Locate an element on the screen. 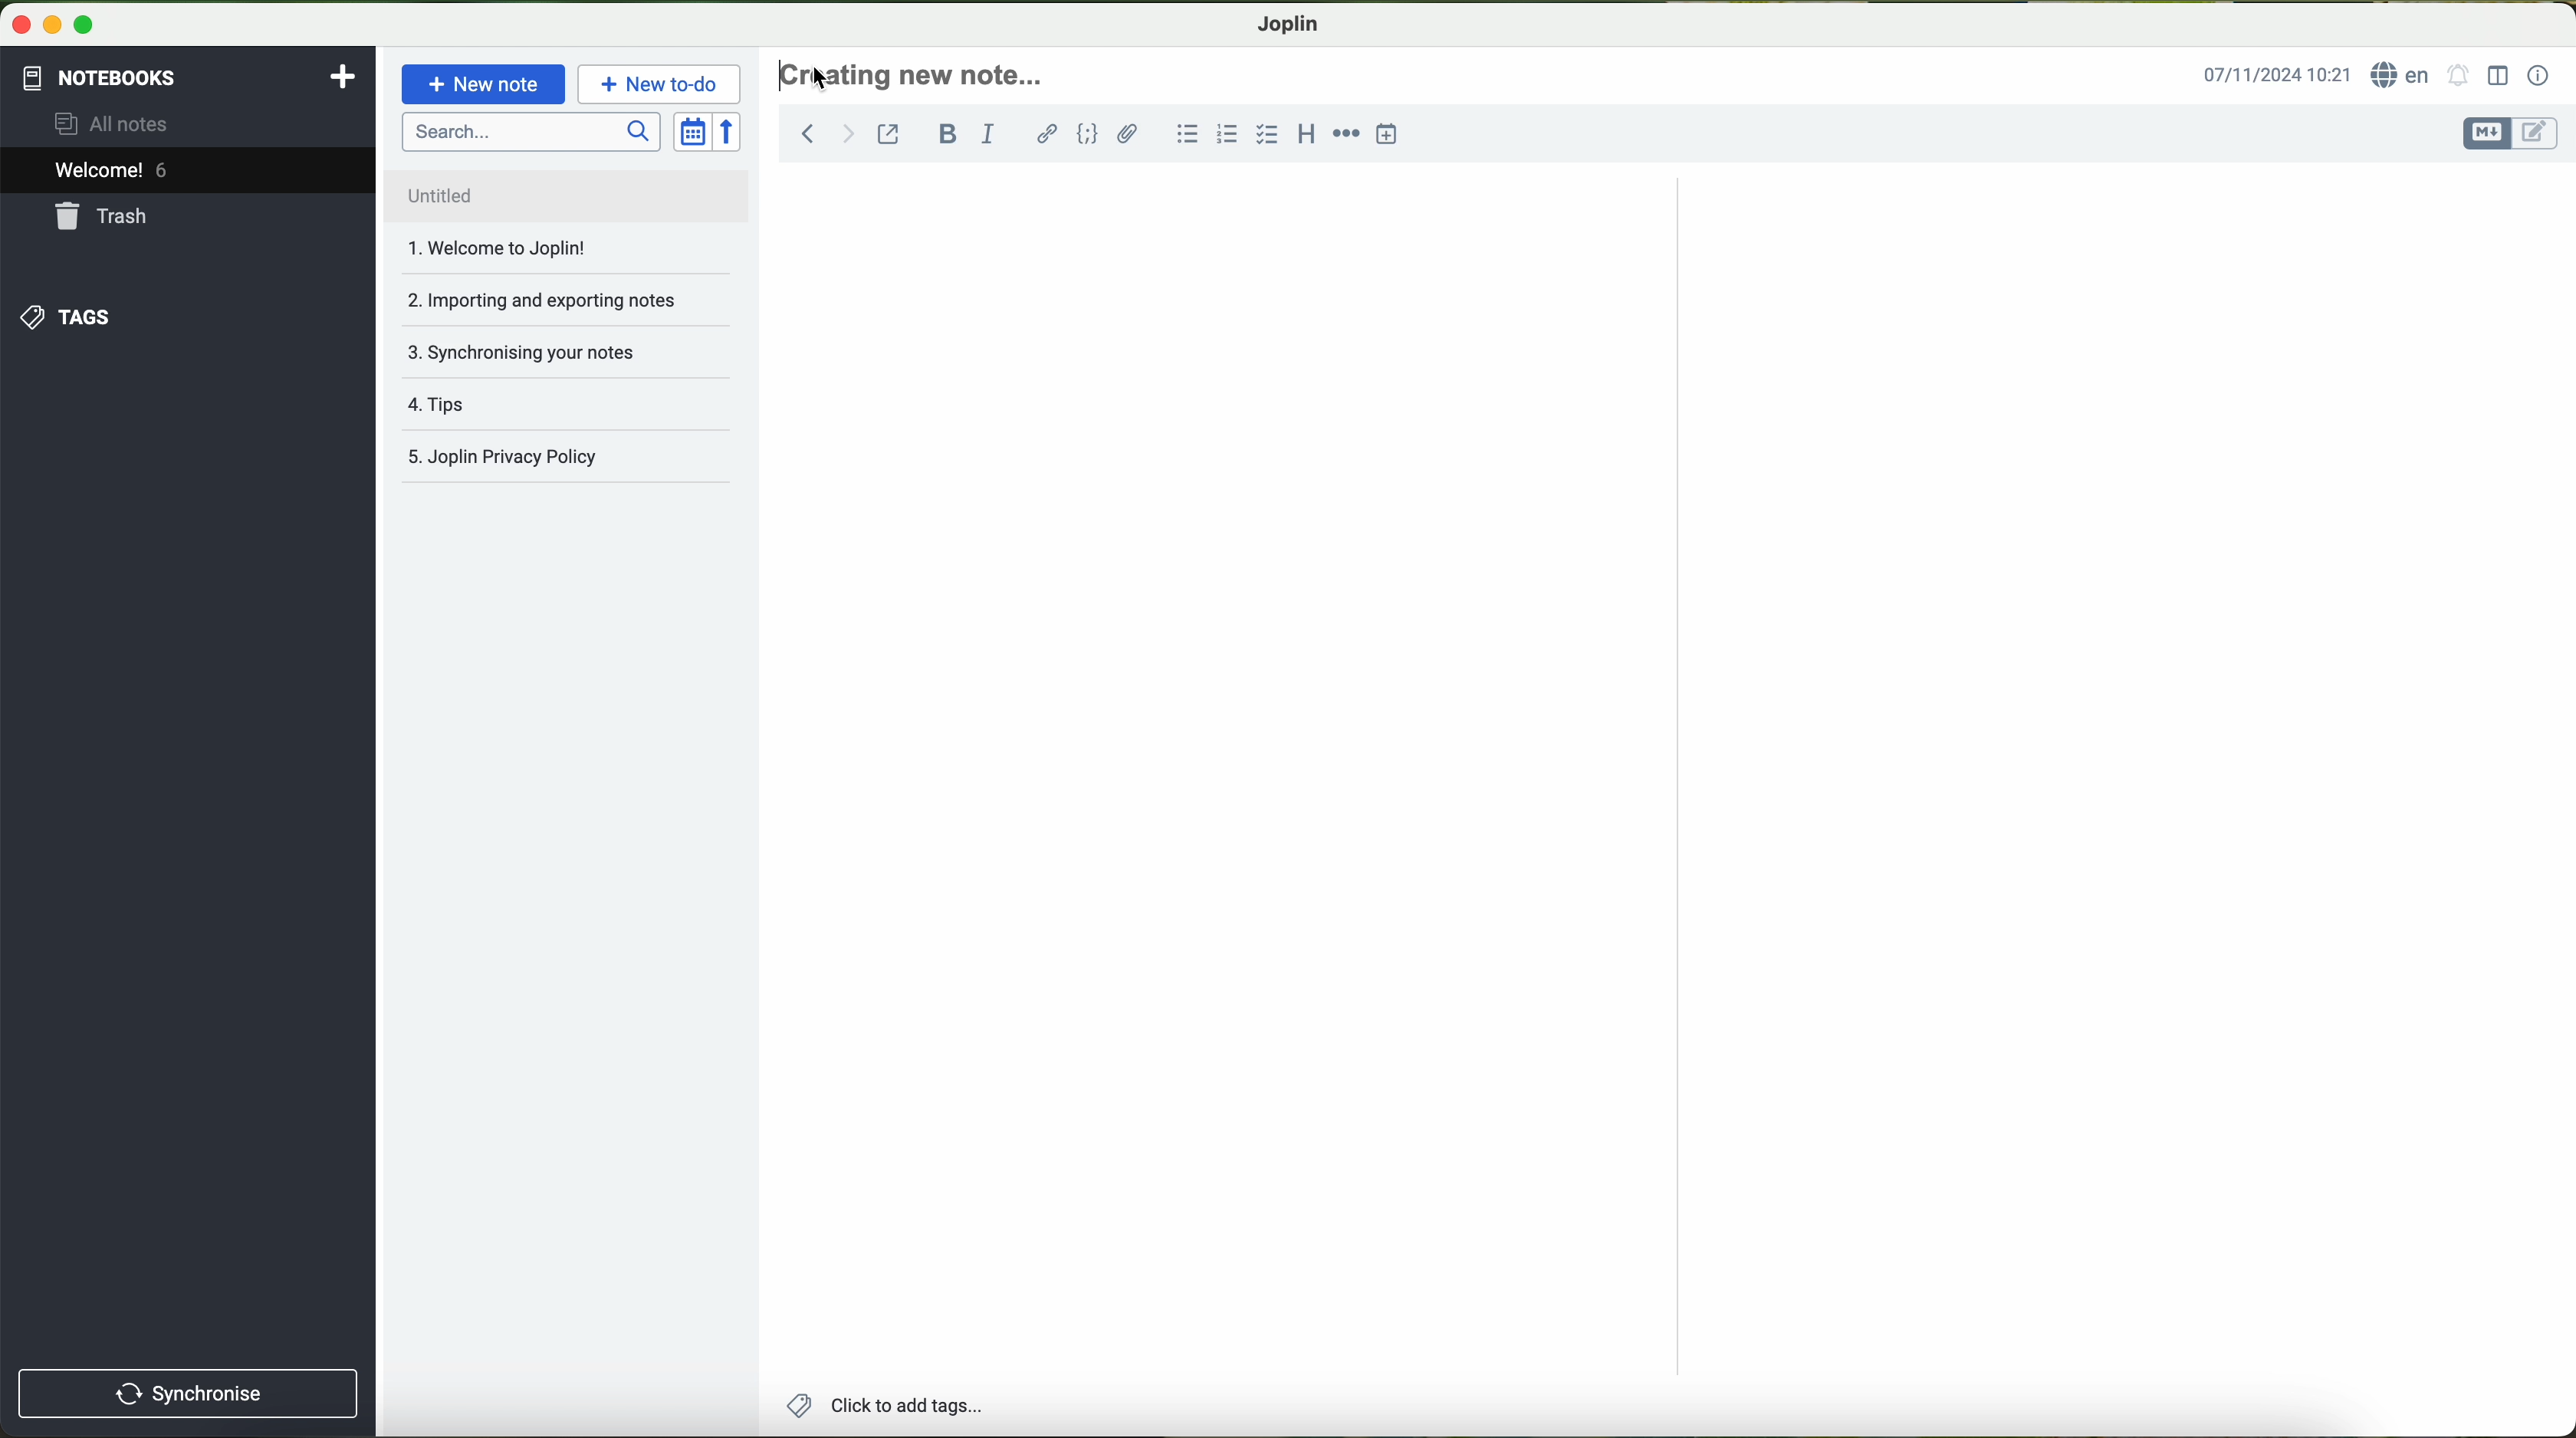  new note button is located at coordinates (484, 84).